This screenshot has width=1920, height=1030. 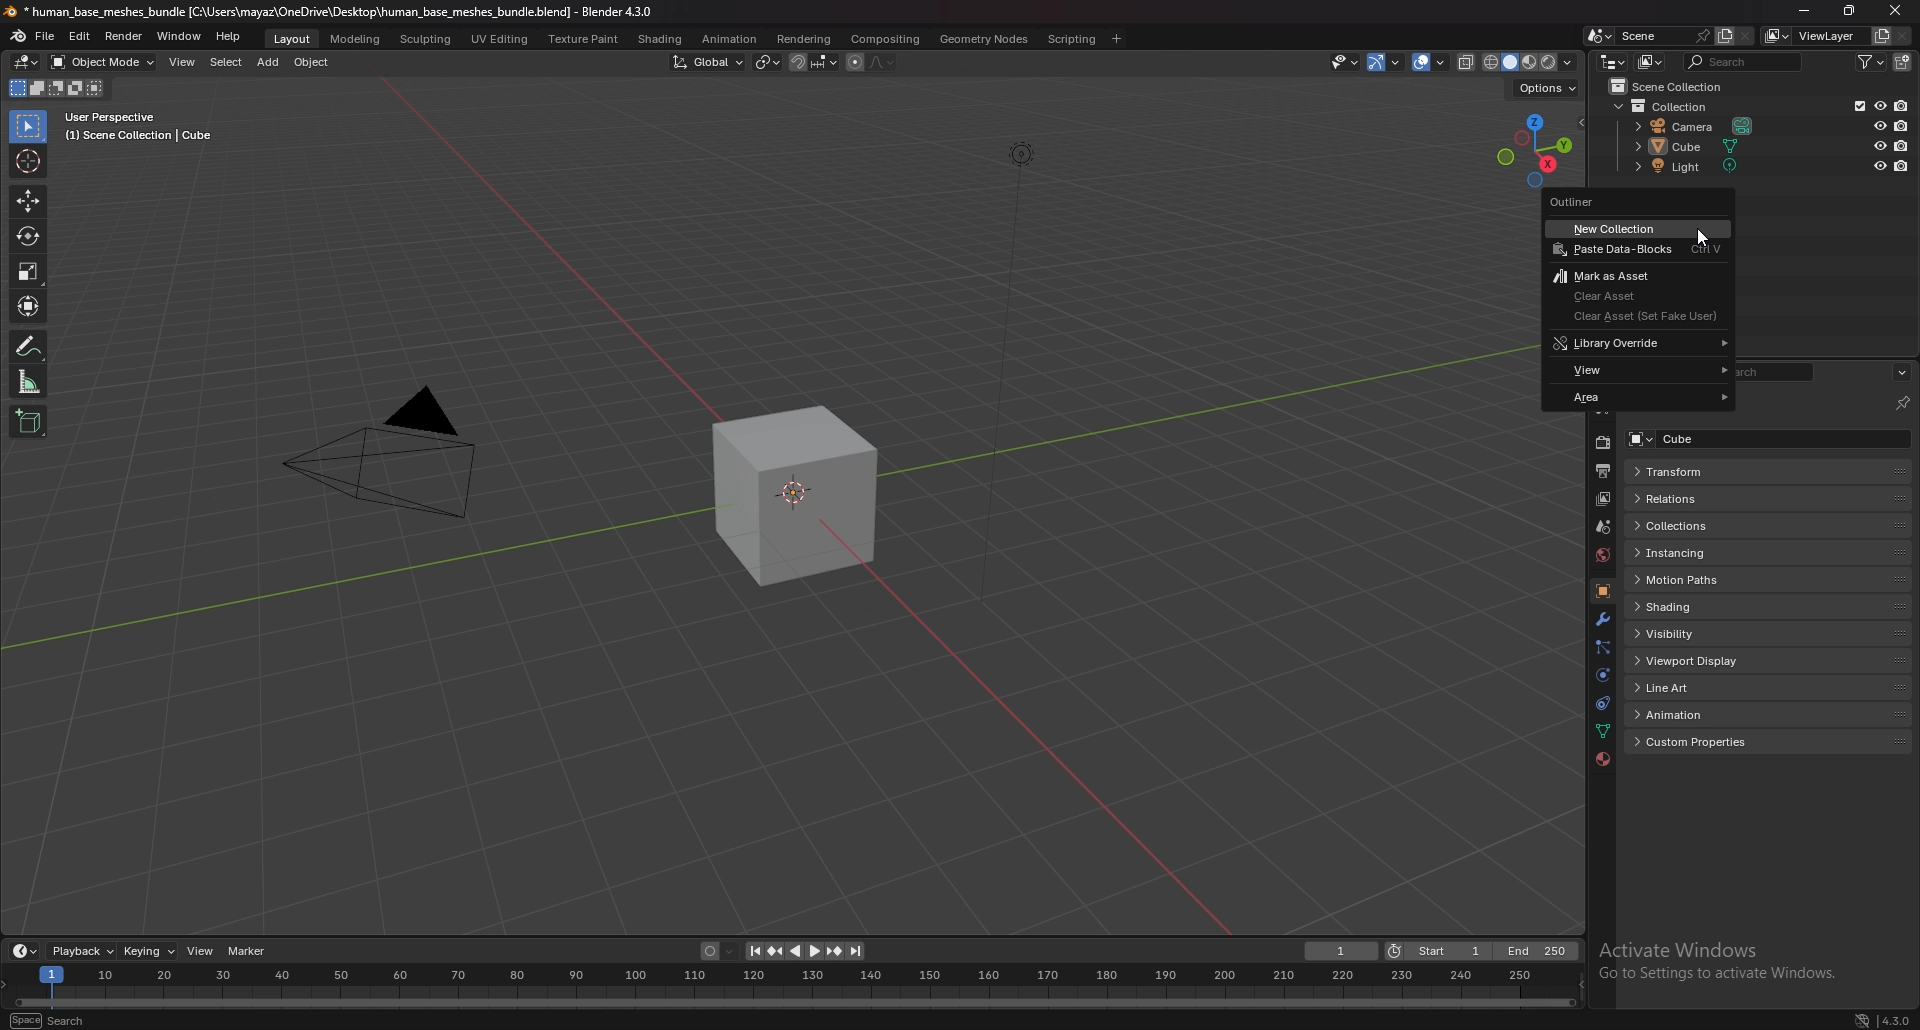 I want to click on selectibility and visibility, so click(x=1346, y=62).